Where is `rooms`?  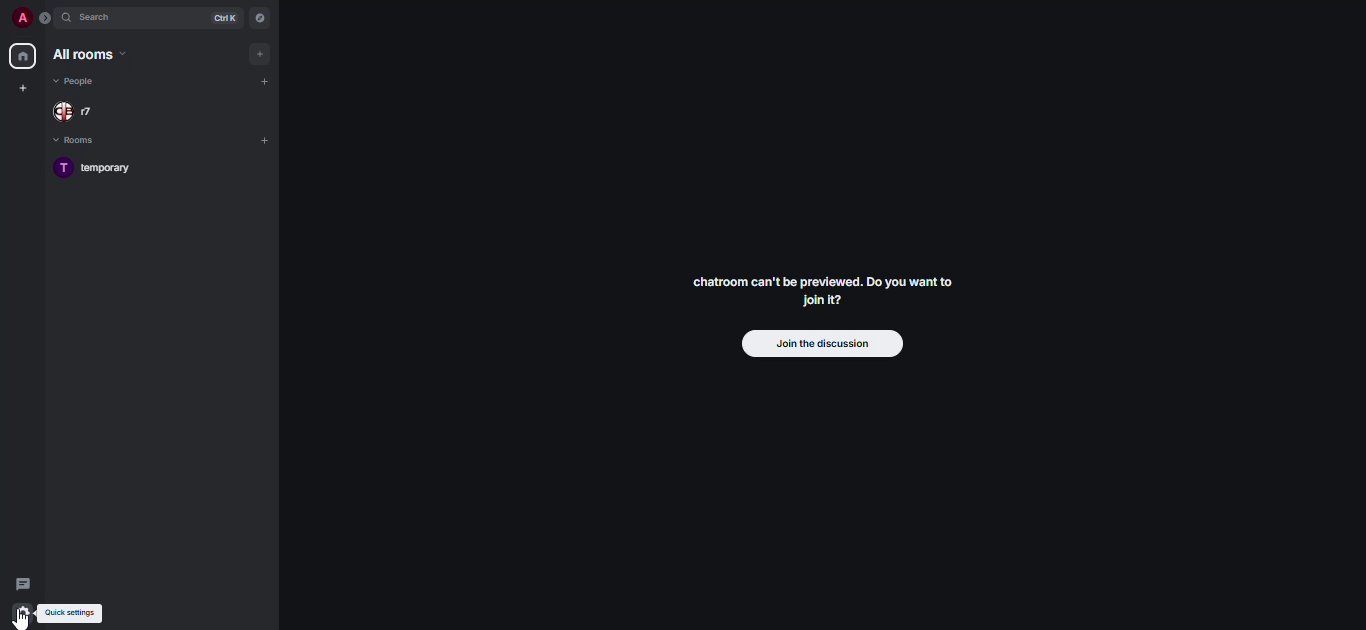 rooms is located at coordinates (80, 140).